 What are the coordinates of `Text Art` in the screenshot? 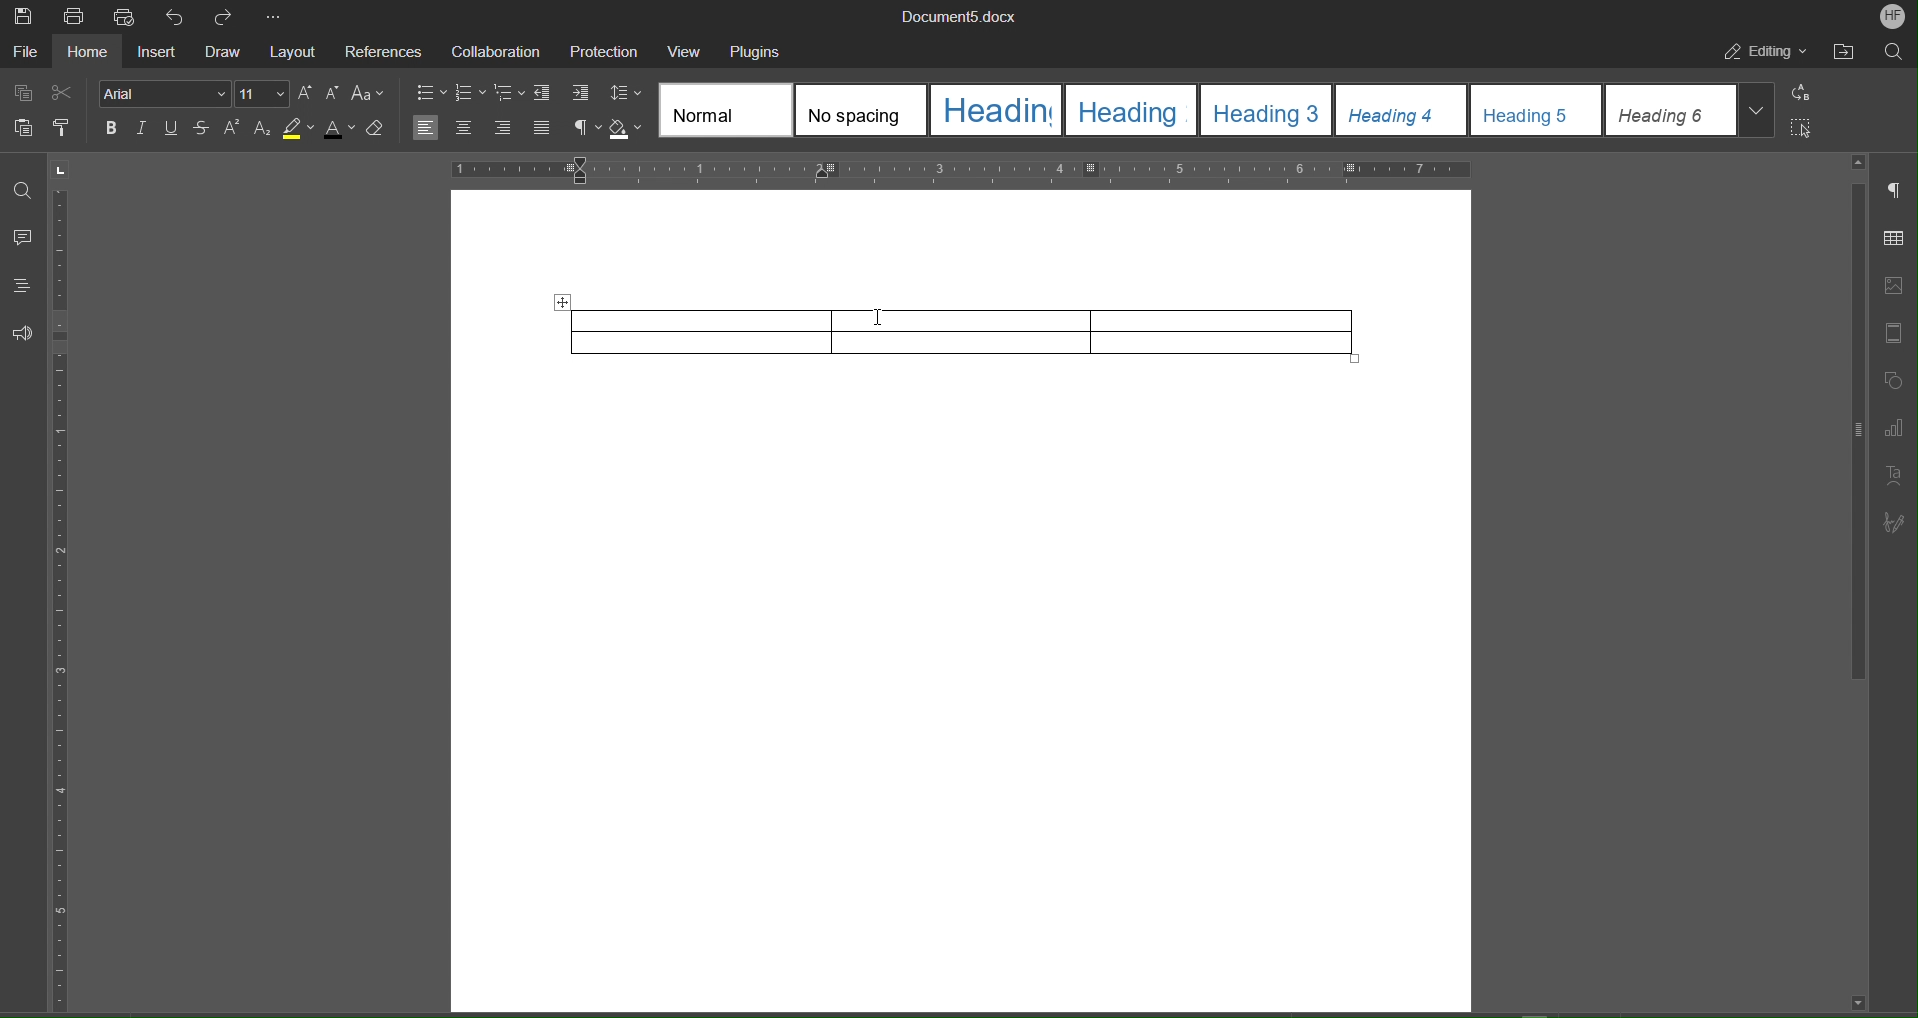 It's located at (1898, 473).